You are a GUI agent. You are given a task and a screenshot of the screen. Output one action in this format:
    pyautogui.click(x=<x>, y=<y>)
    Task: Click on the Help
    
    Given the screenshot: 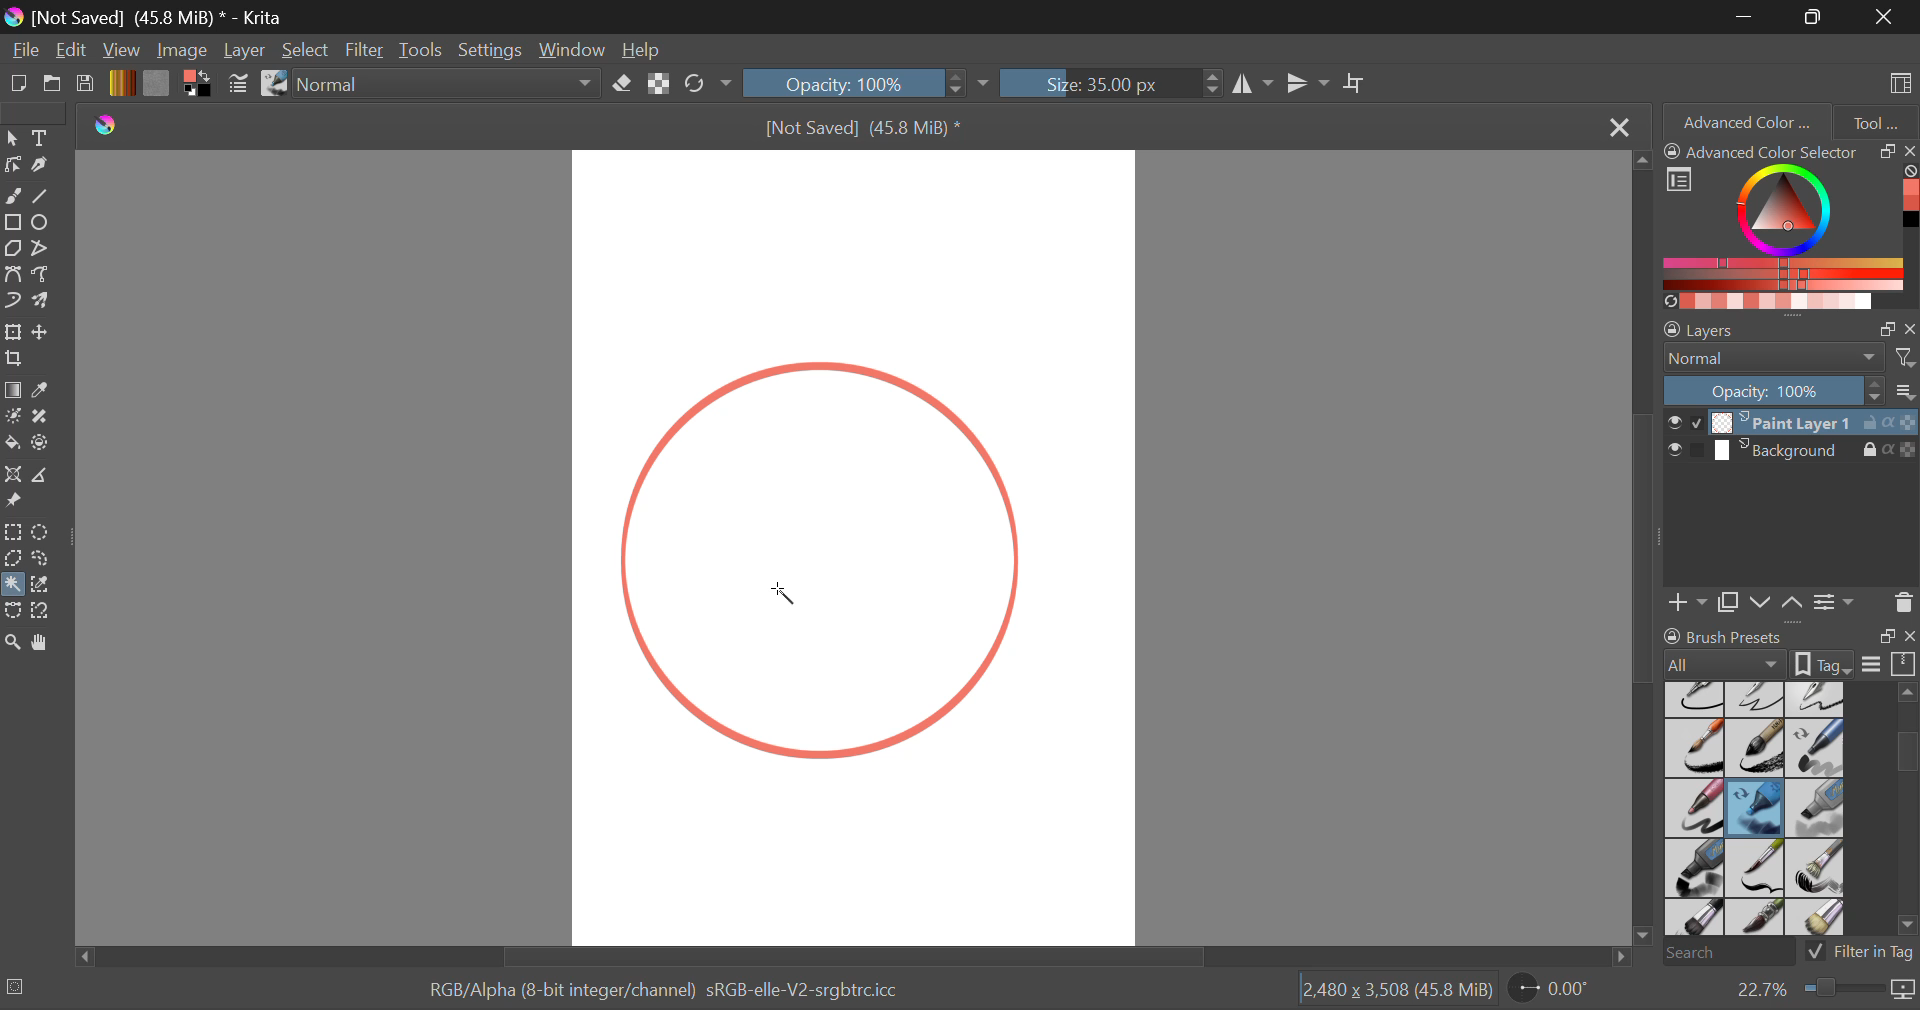 What is the action you would take?
    pyautogui.click(x=644, y=52)
    